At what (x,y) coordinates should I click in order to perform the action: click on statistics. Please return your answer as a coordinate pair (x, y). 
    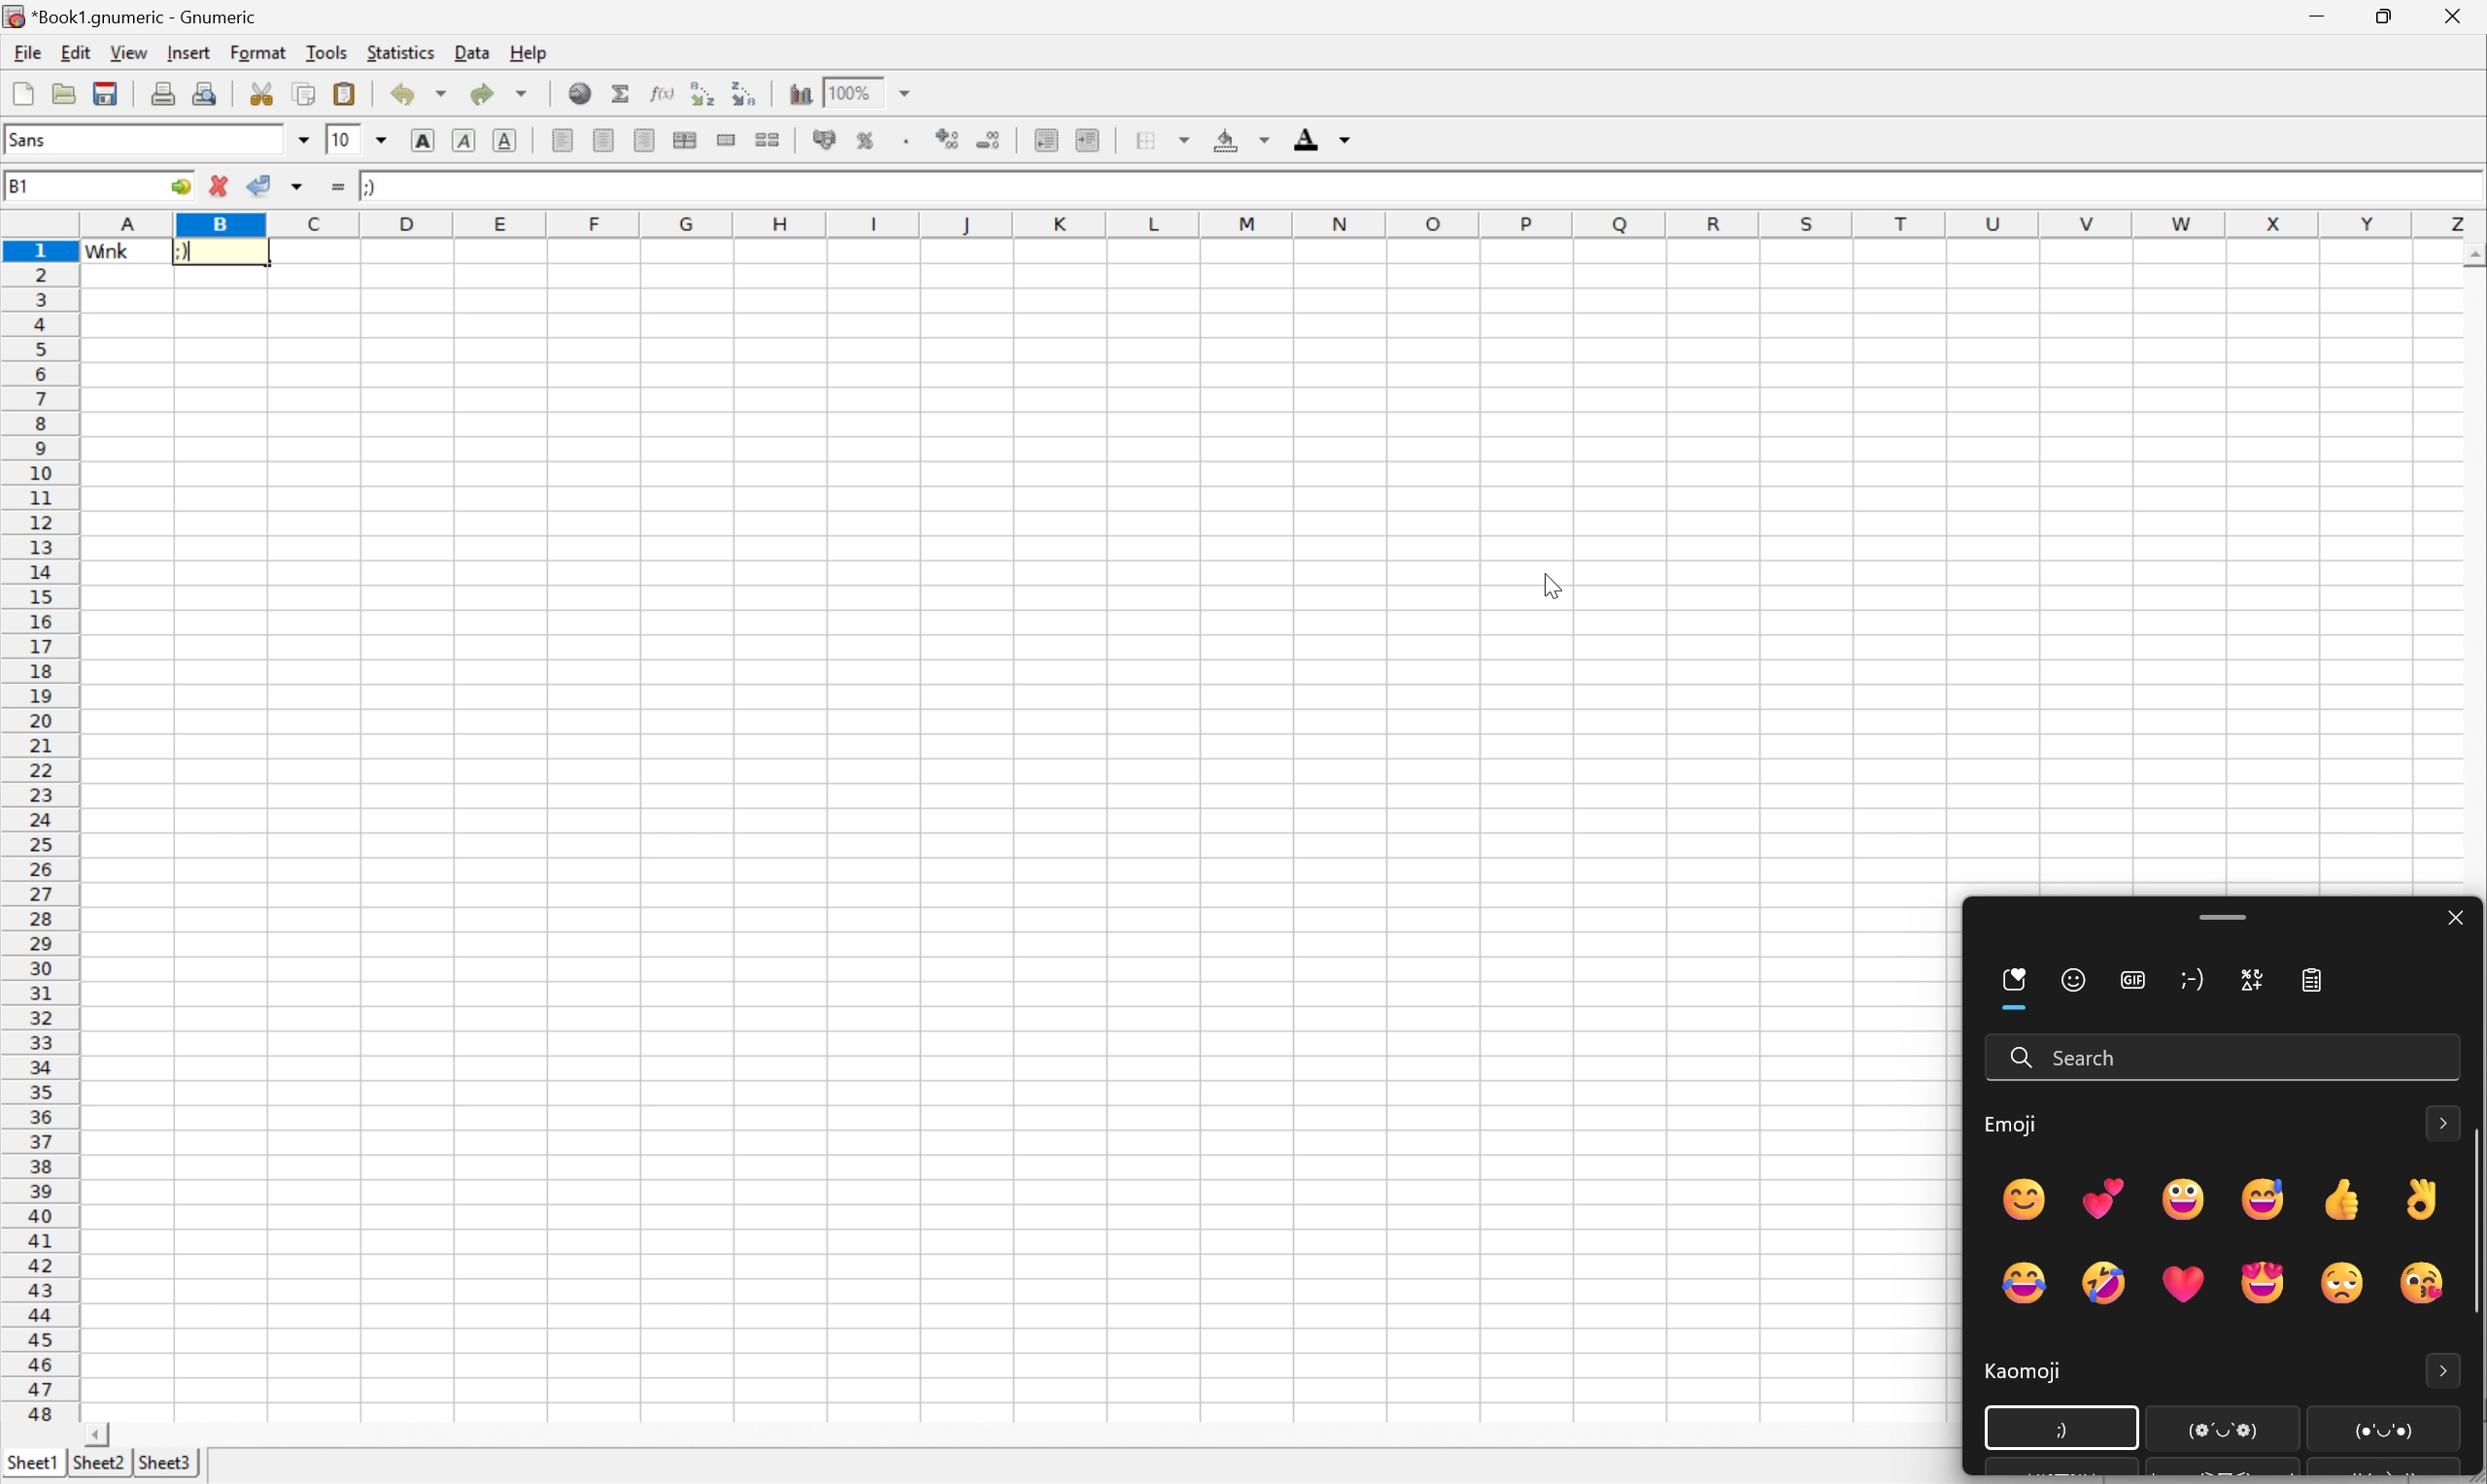
    Looking at the image, I should click on (397, 55).